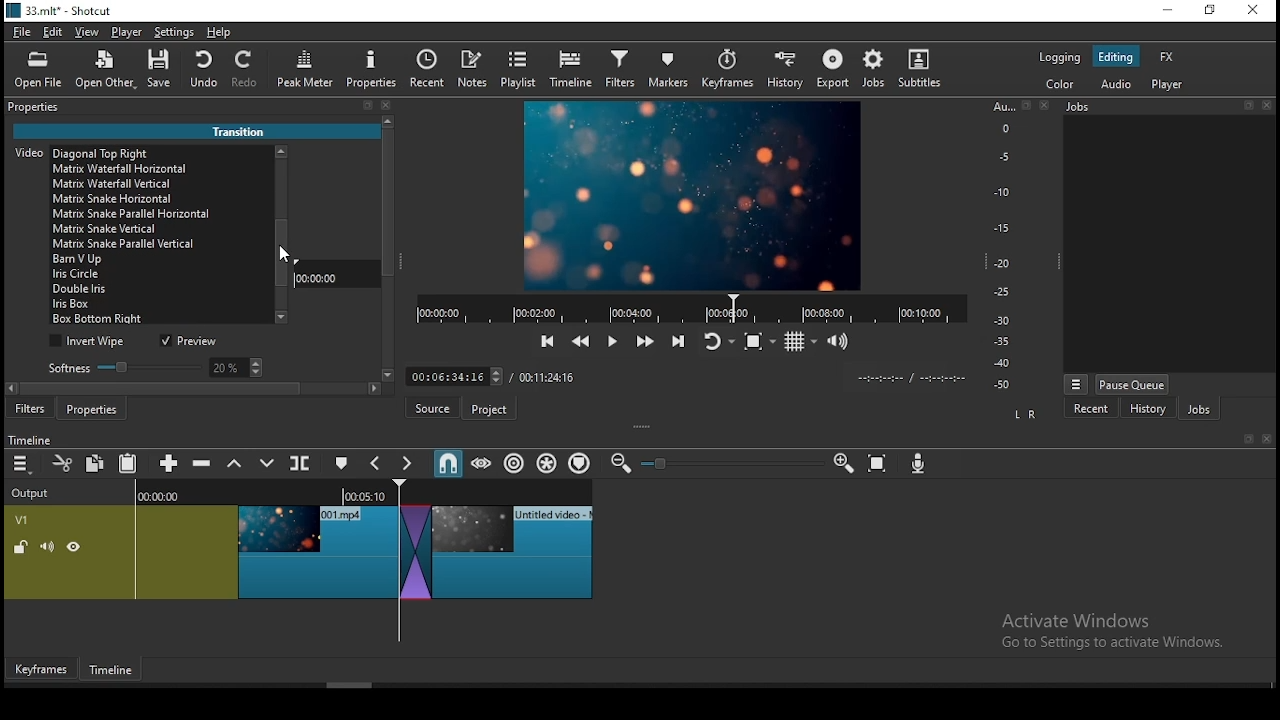 This screenshot has width=1280, height=720. What do you see at coordinates (1122, 630) in the screenshot?
I see `Activate windows` at bounding box center [1122, 630].